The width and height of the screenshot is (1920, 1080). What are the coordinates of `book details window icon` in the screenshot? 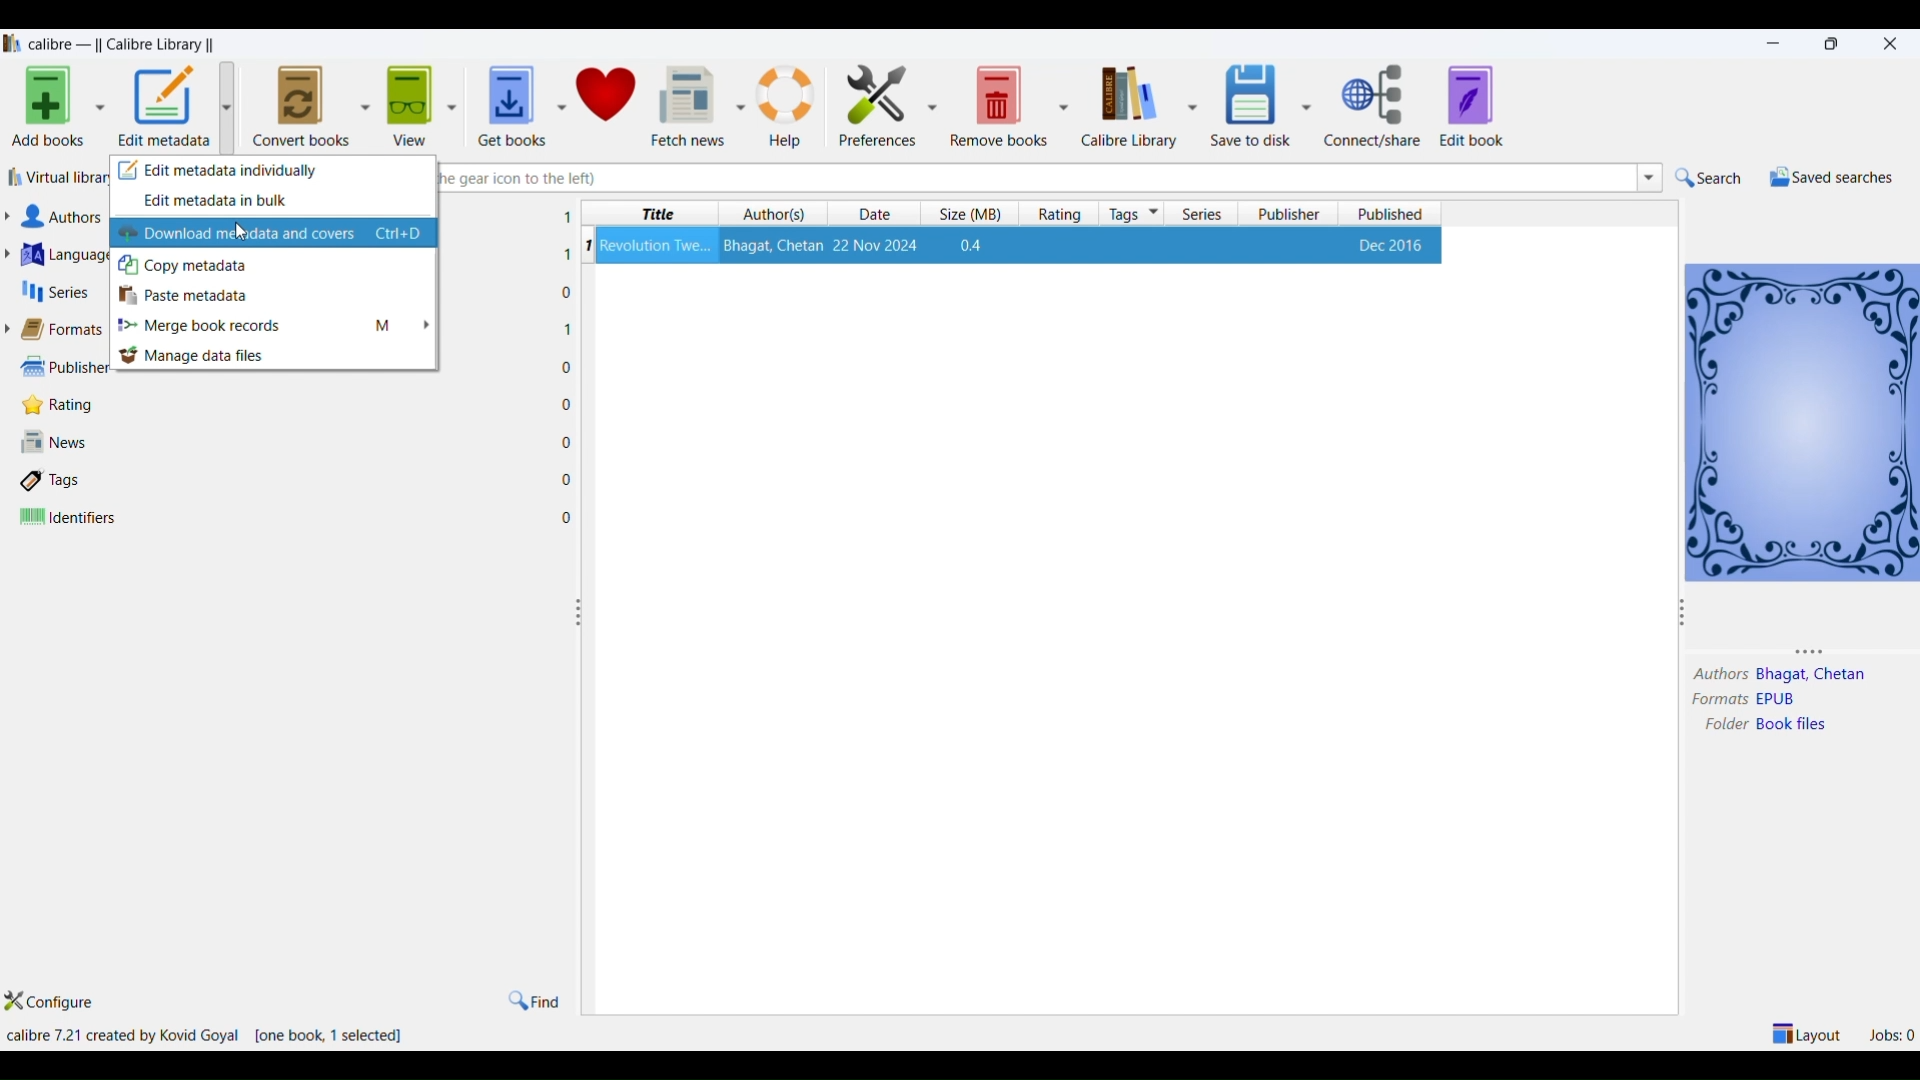 It's located at (1801, 420).